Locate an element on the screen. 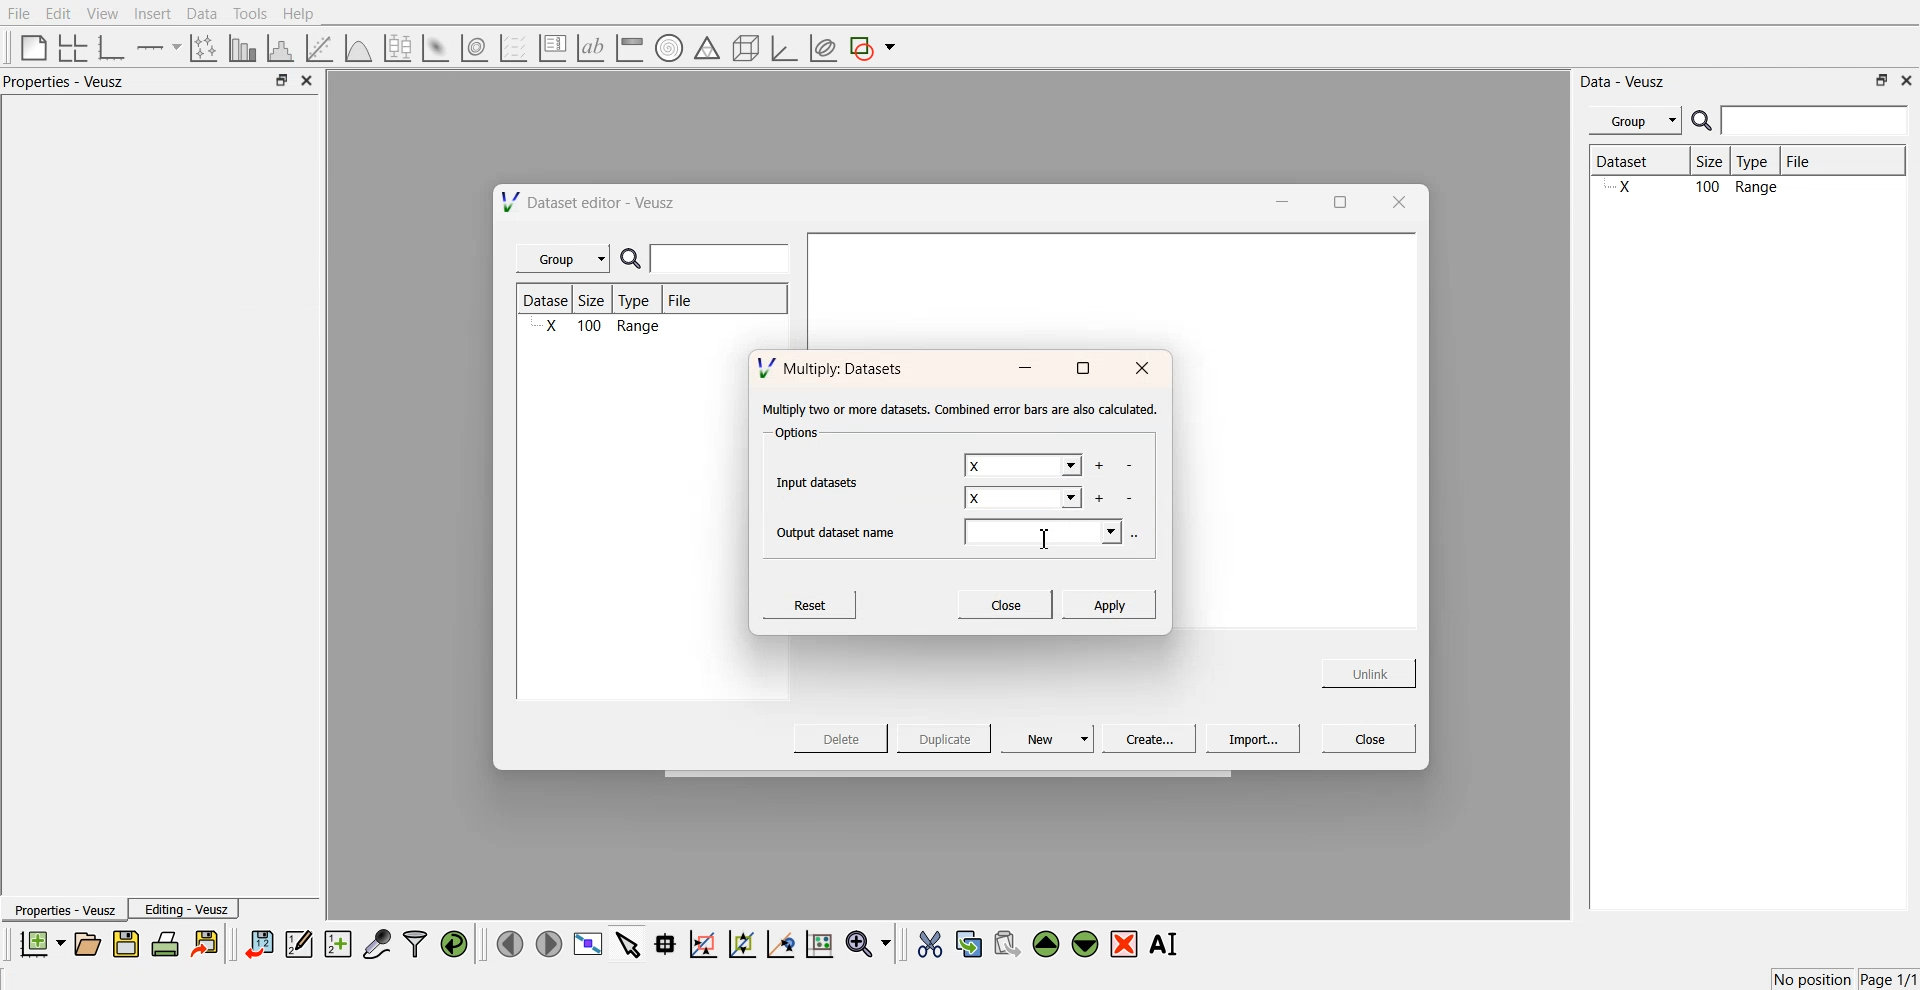  Multiply: Datasets is located at coordinates (833, 366).